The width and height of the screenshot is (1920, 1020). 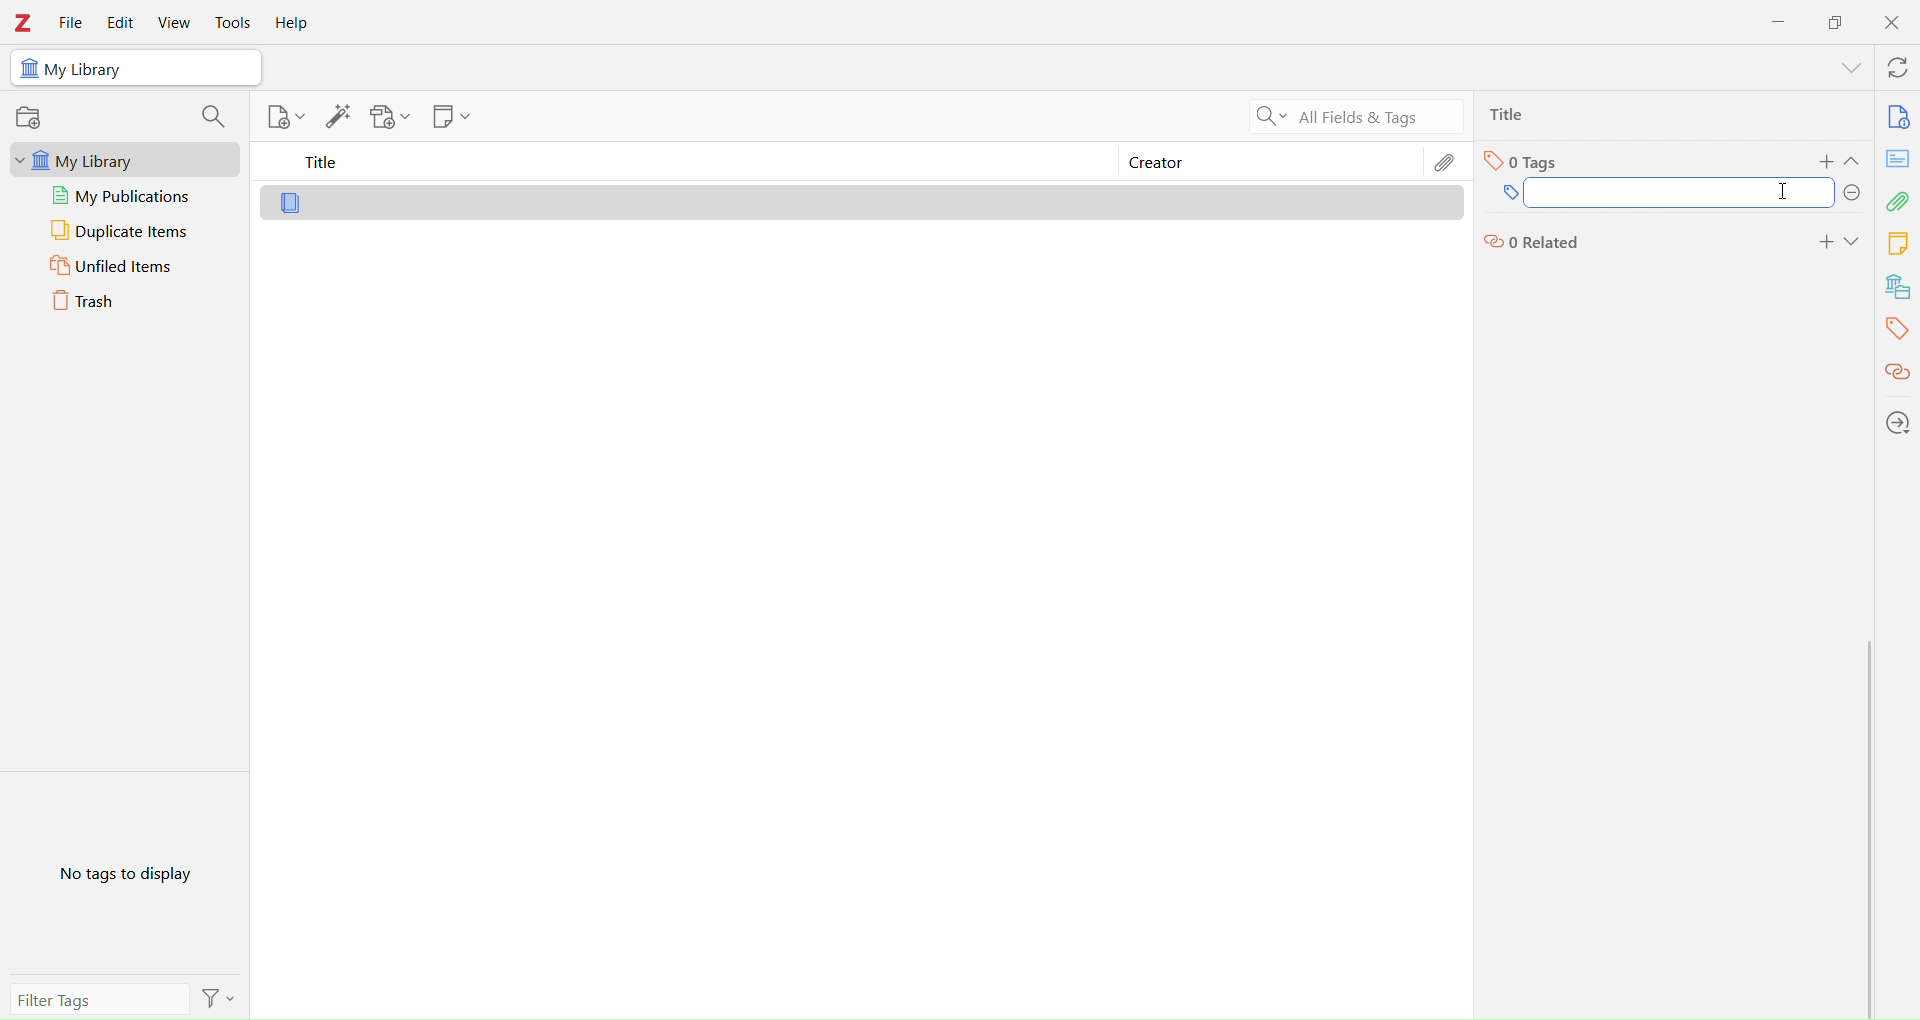 What do you see at coordinates (1840, 22) in the screenshot?
I see `Duplicate` at bounding box center [1840, 22].